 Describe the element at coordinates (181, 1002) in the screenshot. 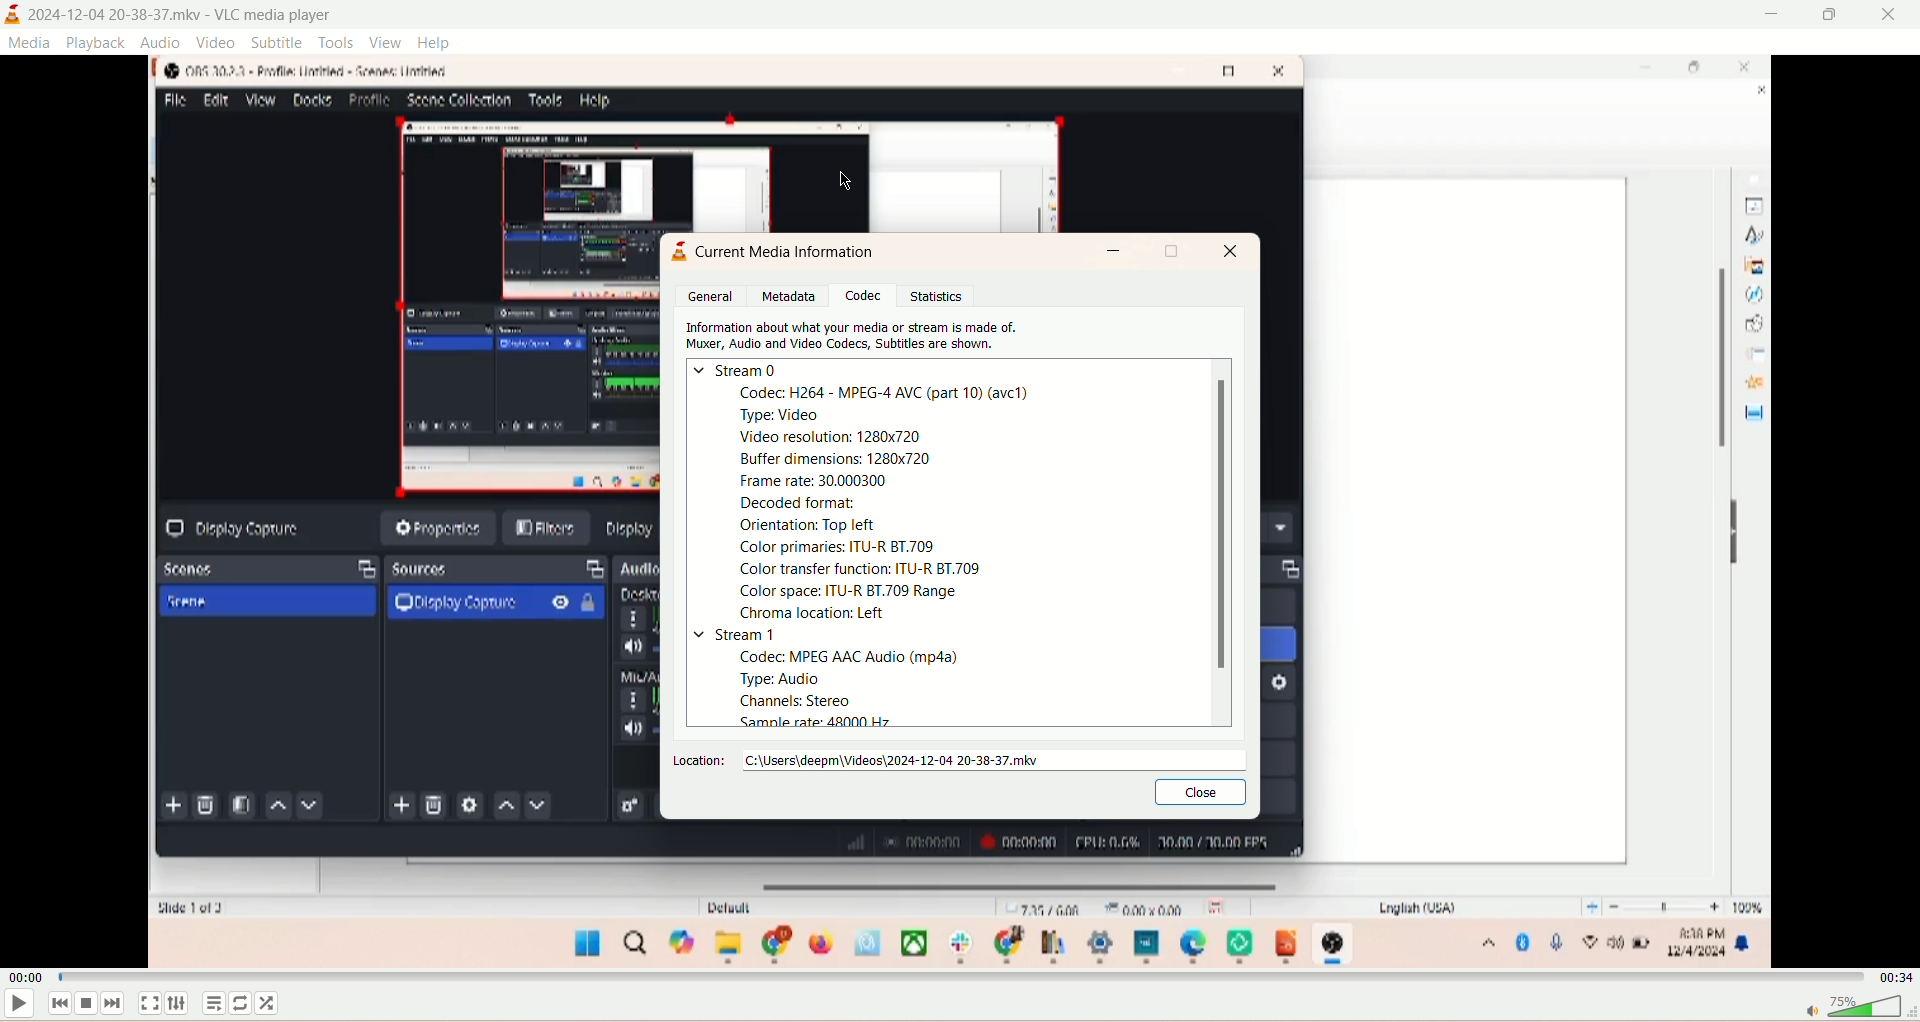

I see `extended settings` at that location.